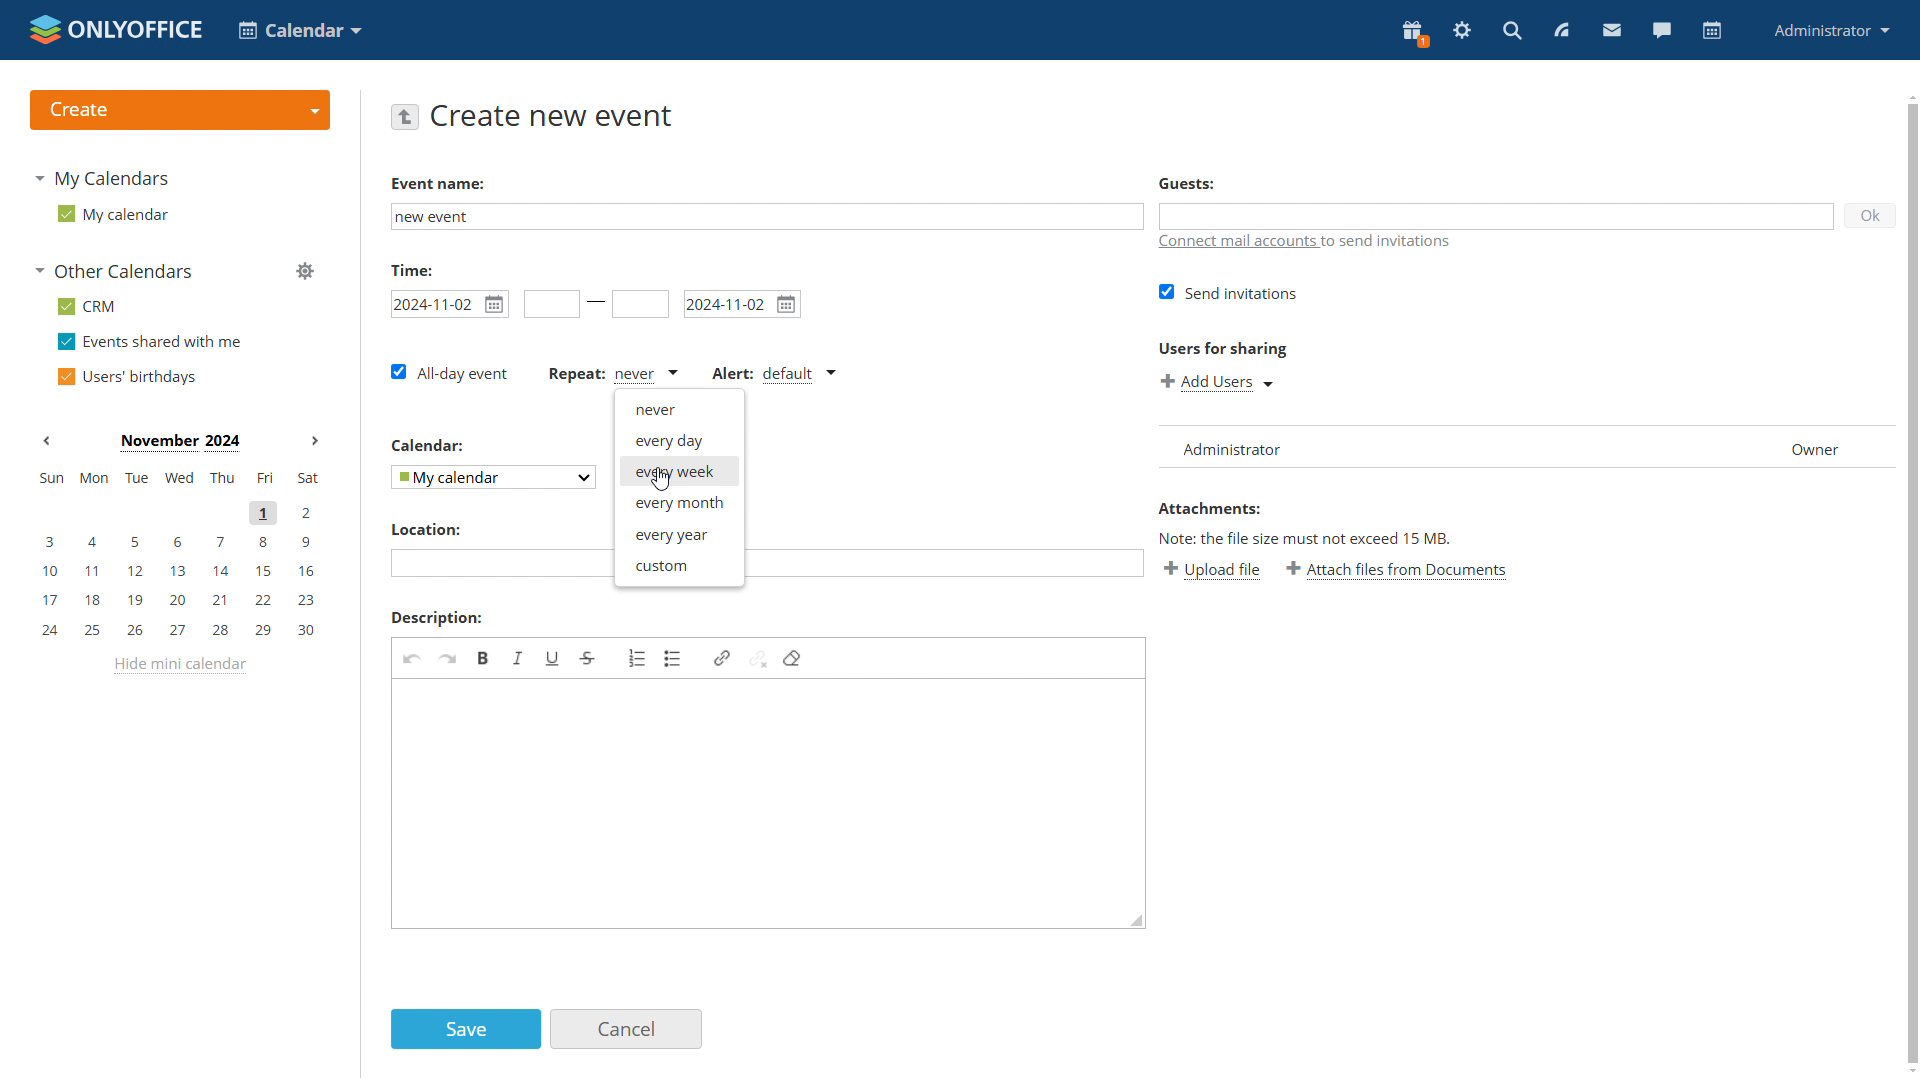 The width and height of the screenshot is (1920, 1080). I want to click on administrator, so click(1833, 29).